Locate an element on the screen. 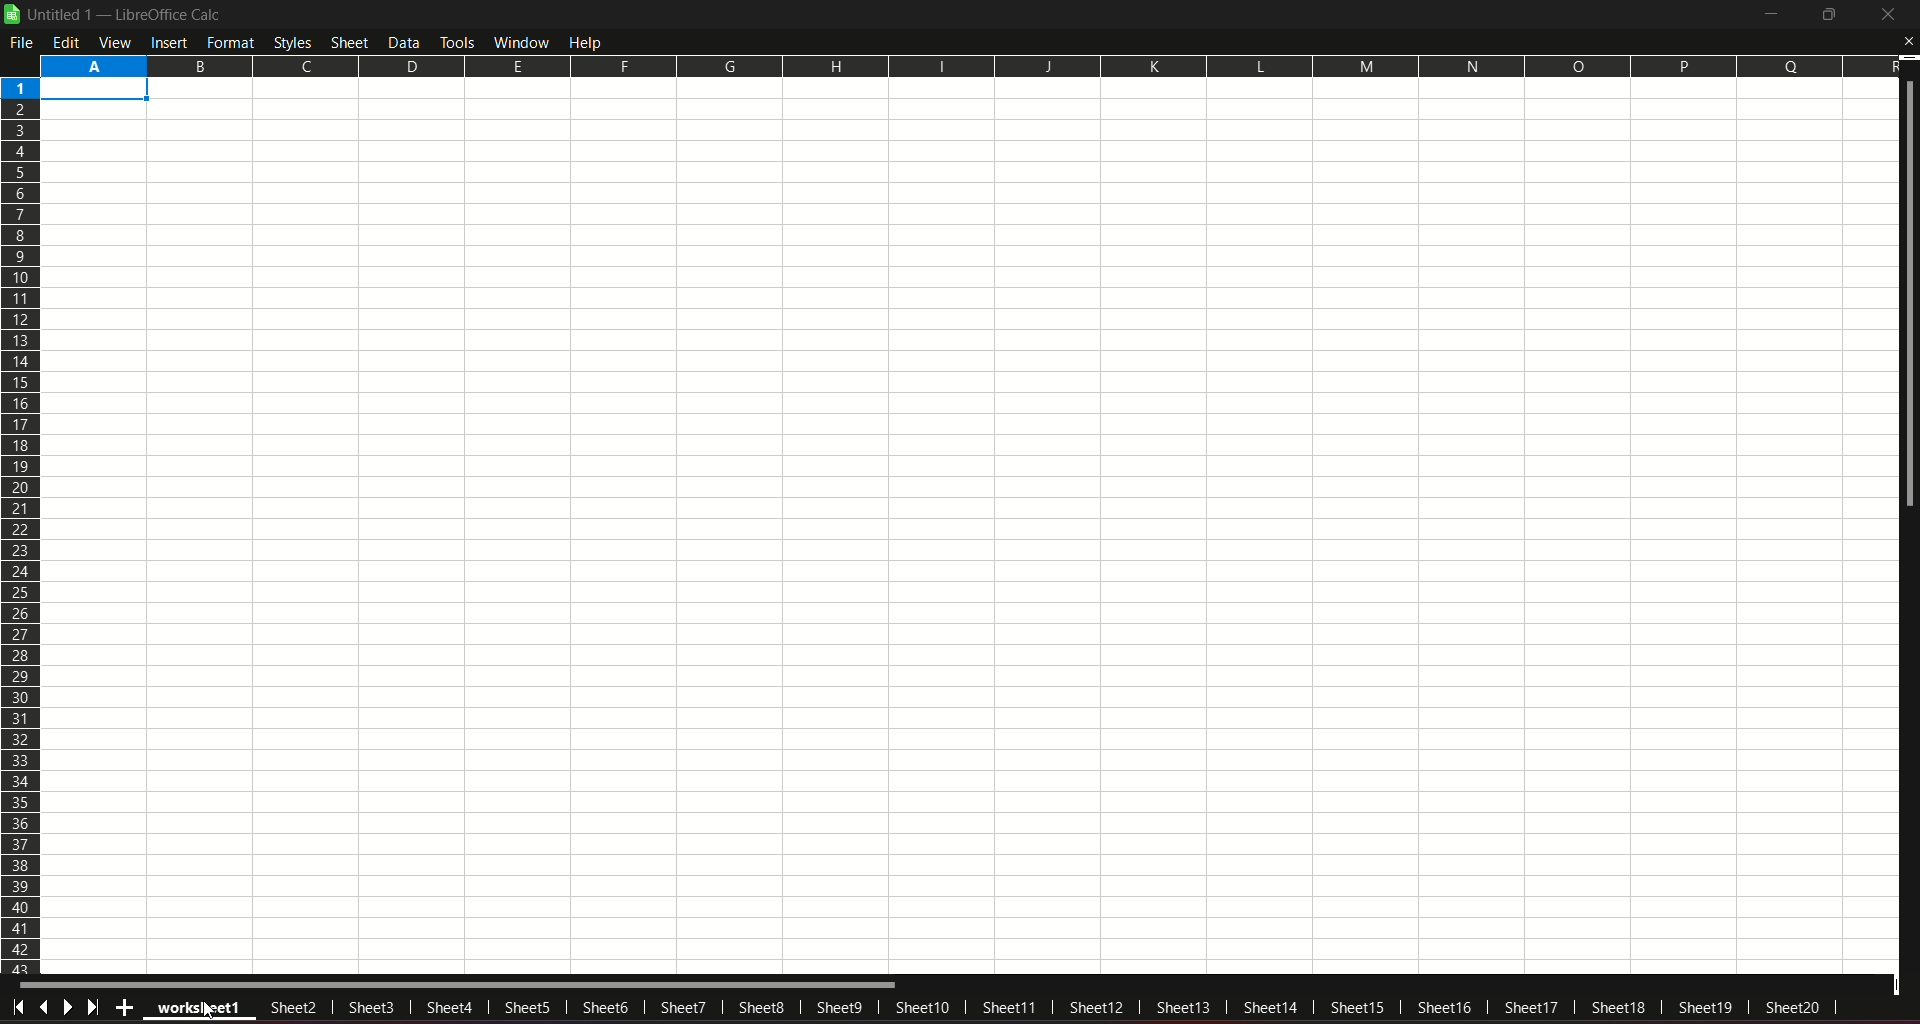 The height and width of the screenshot is (1024, 1920). sheet8 is located at coordinates (762, 1007).